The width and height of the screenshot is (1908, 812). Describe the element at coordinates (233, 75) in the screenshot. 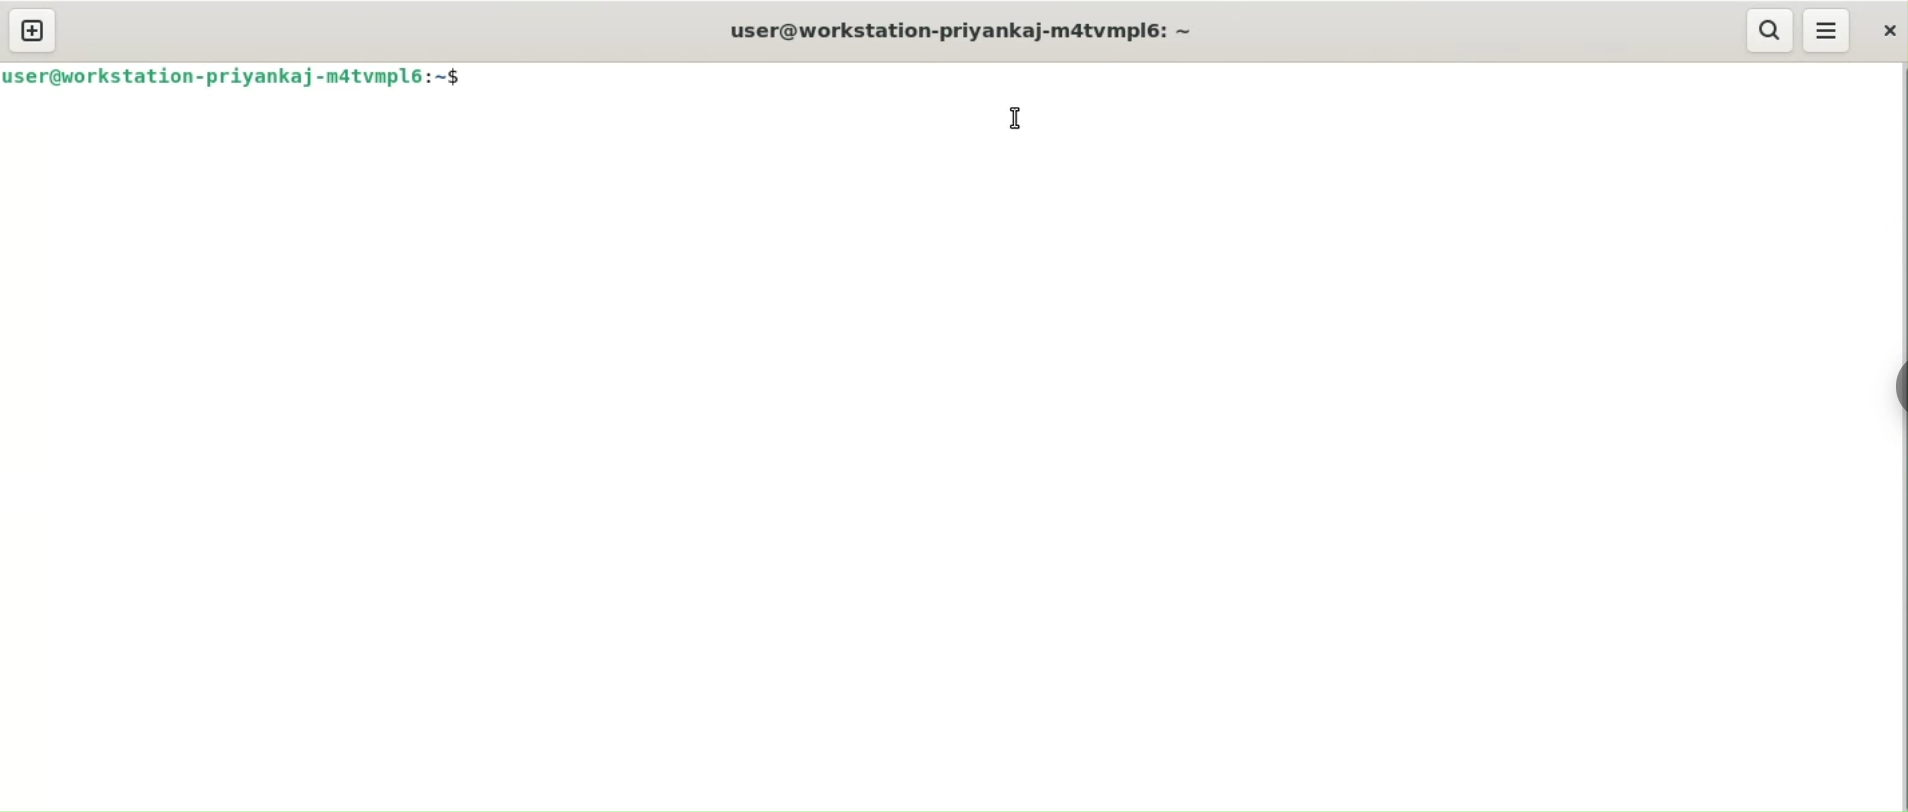

I see `user@workstation-priyankaj-m4tvmlp6:~$` at that location.